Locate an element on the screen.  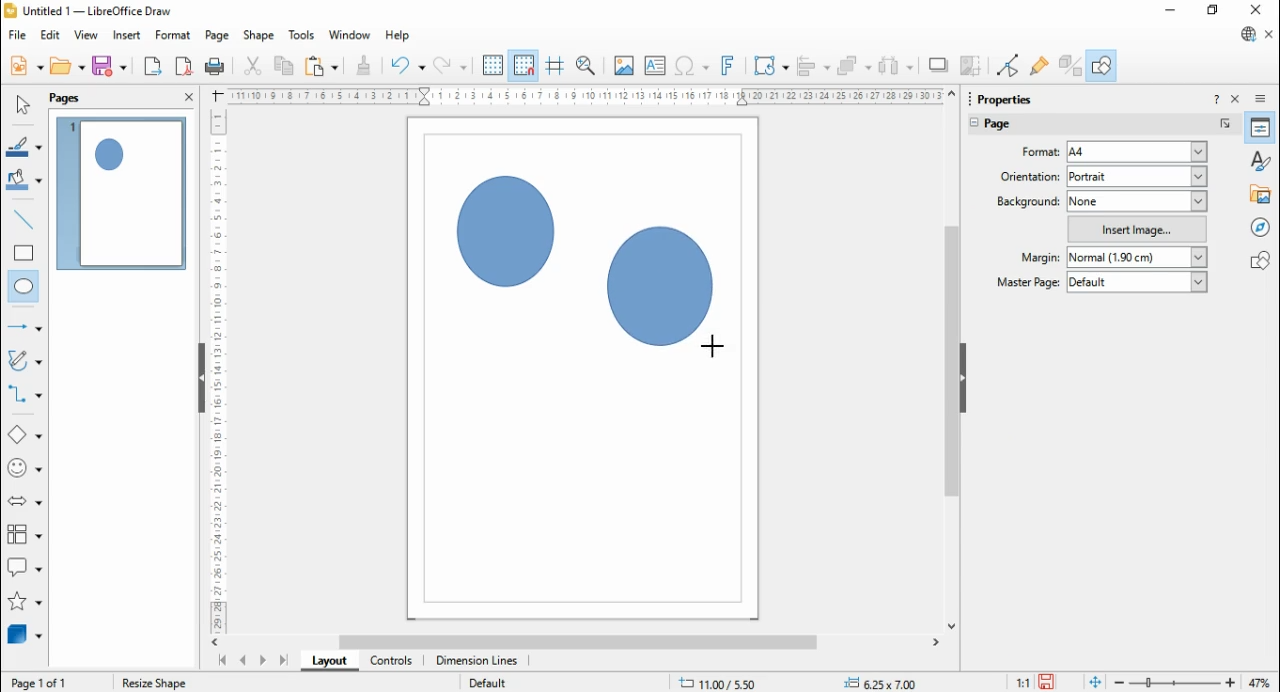
ellipse is located at coordinates (25, 288).